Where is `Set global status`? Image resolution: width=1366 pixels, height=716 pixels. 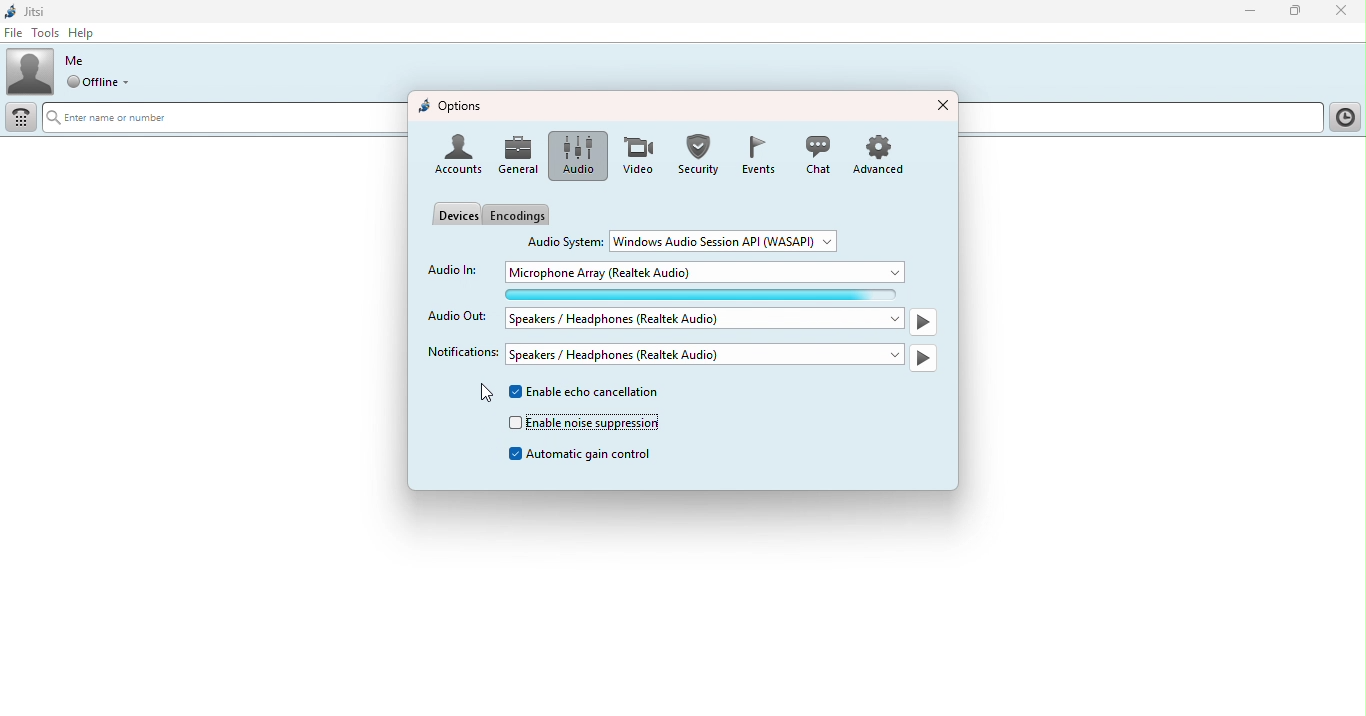
Set global status is located at coordinates (106, 84).